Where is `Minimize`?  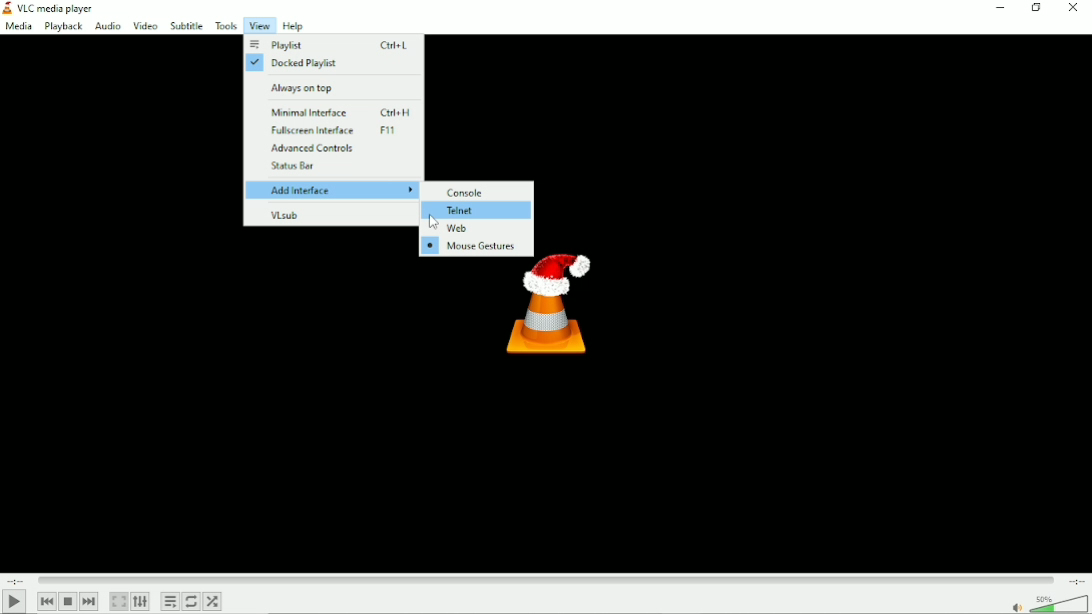
Minimize is located at coordinates (996, 9).